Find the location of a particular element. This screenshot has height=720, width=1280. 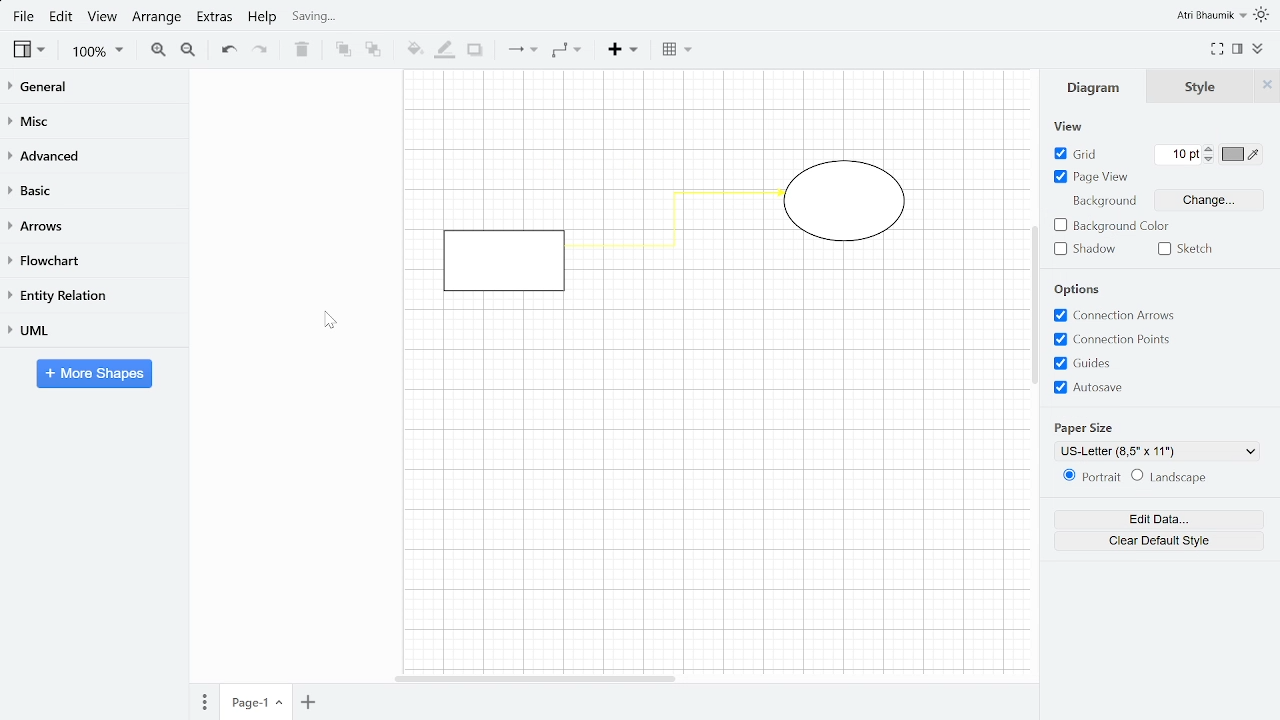

Arrows is located at coordinates (93, 225).